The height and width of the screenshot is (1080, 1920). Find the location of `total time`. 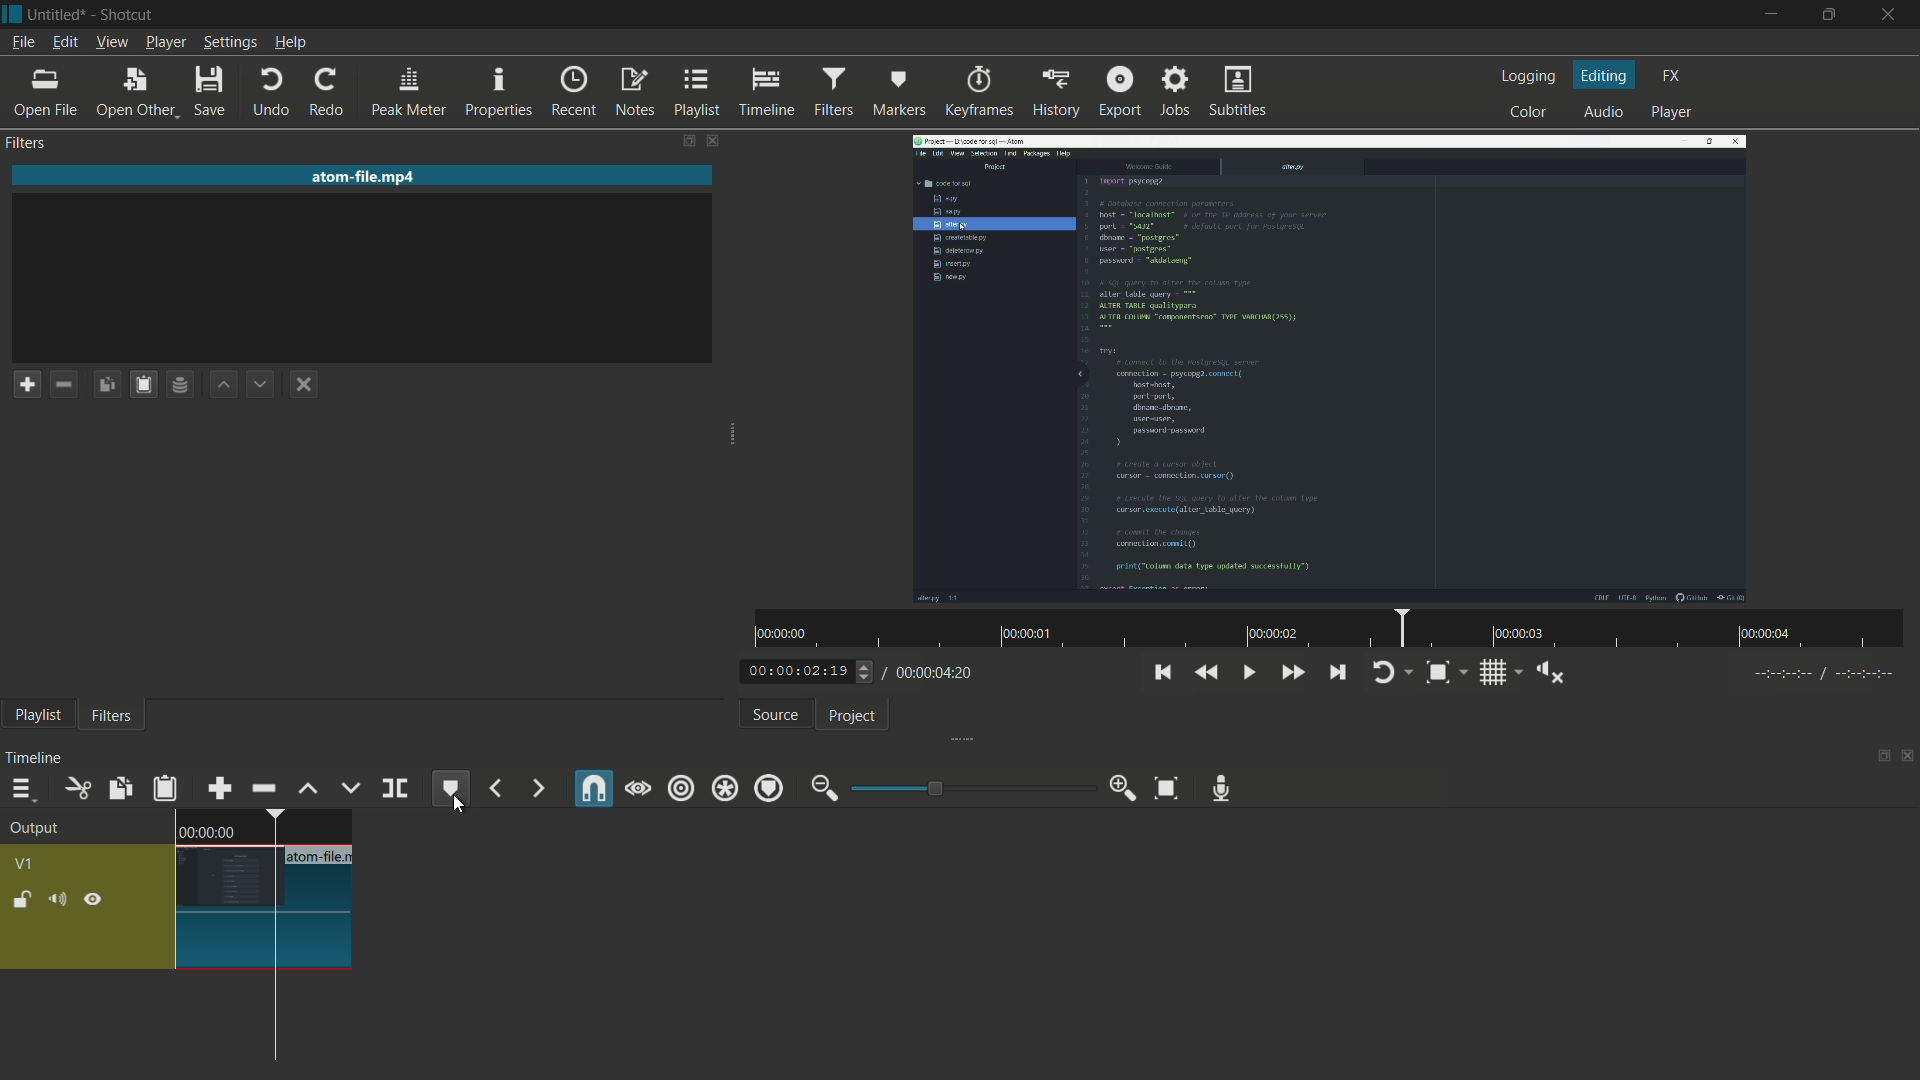

total time is located at coordinates (939, 676).